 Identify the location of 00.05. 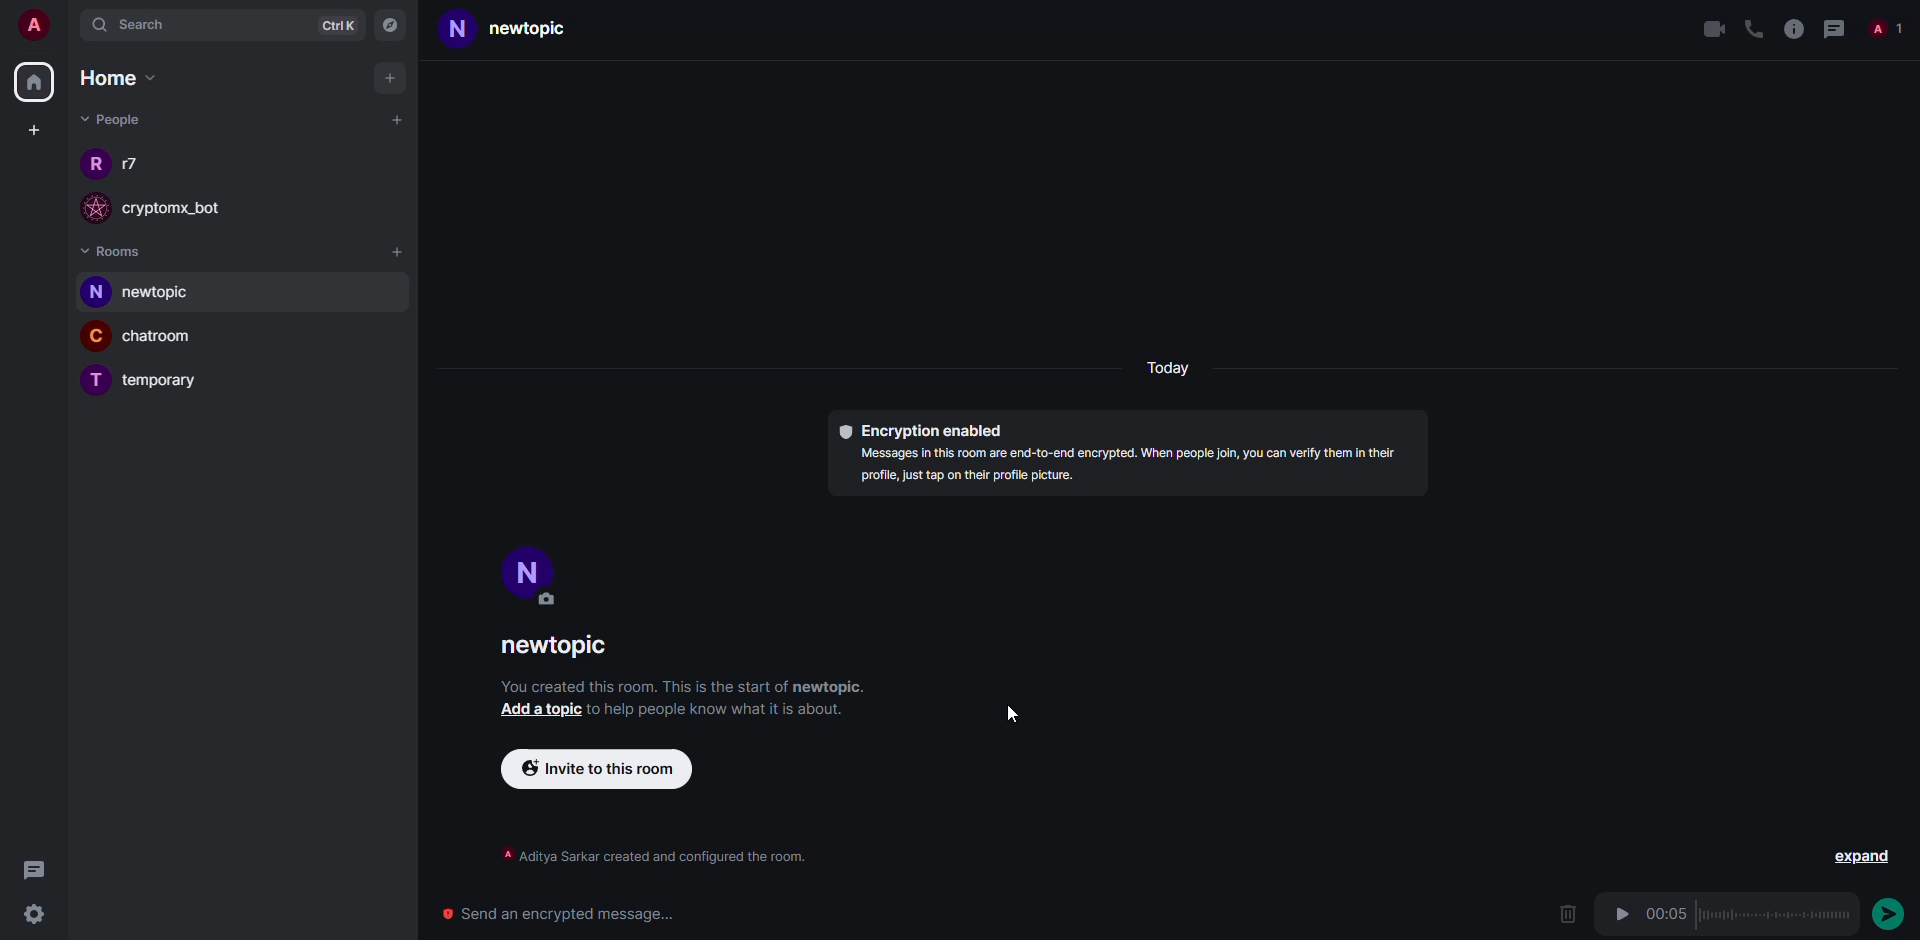
(1669, 913).